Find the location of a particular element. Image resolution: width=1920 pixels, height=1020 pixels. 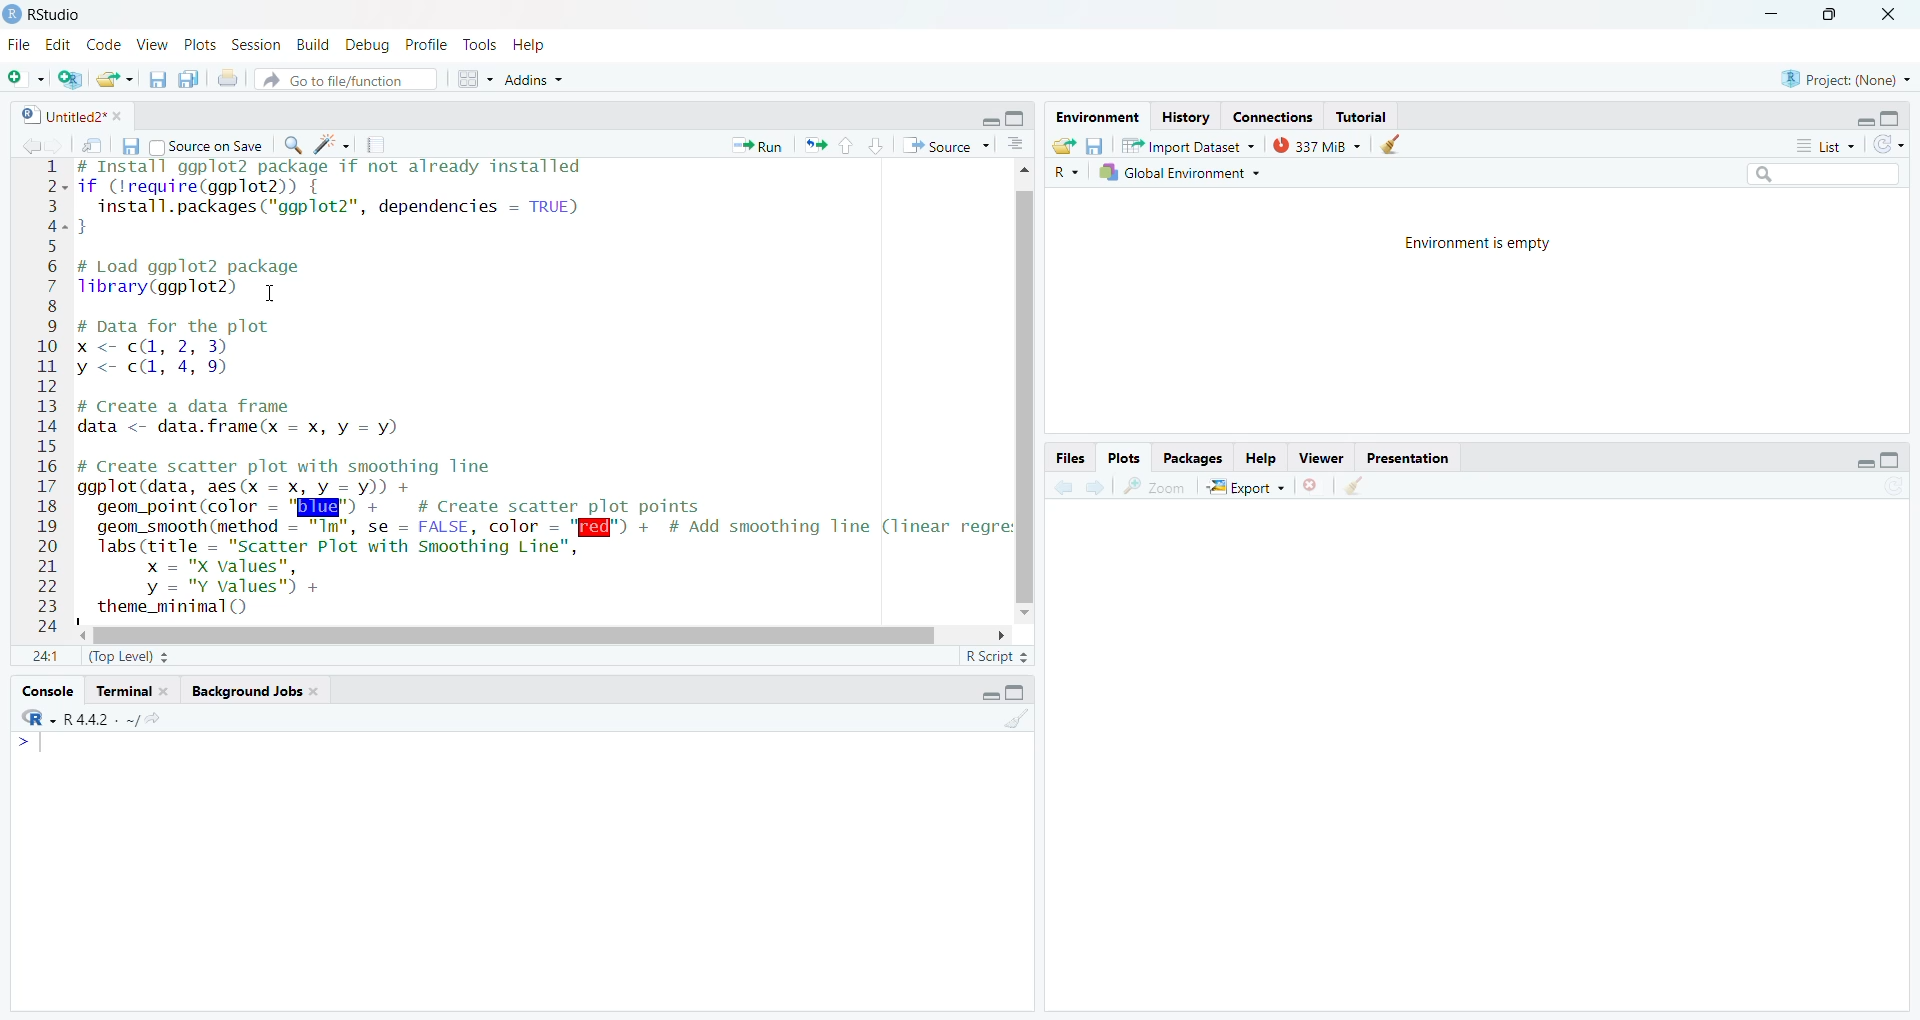

re run the previous code is located at coordinates (812, 145).